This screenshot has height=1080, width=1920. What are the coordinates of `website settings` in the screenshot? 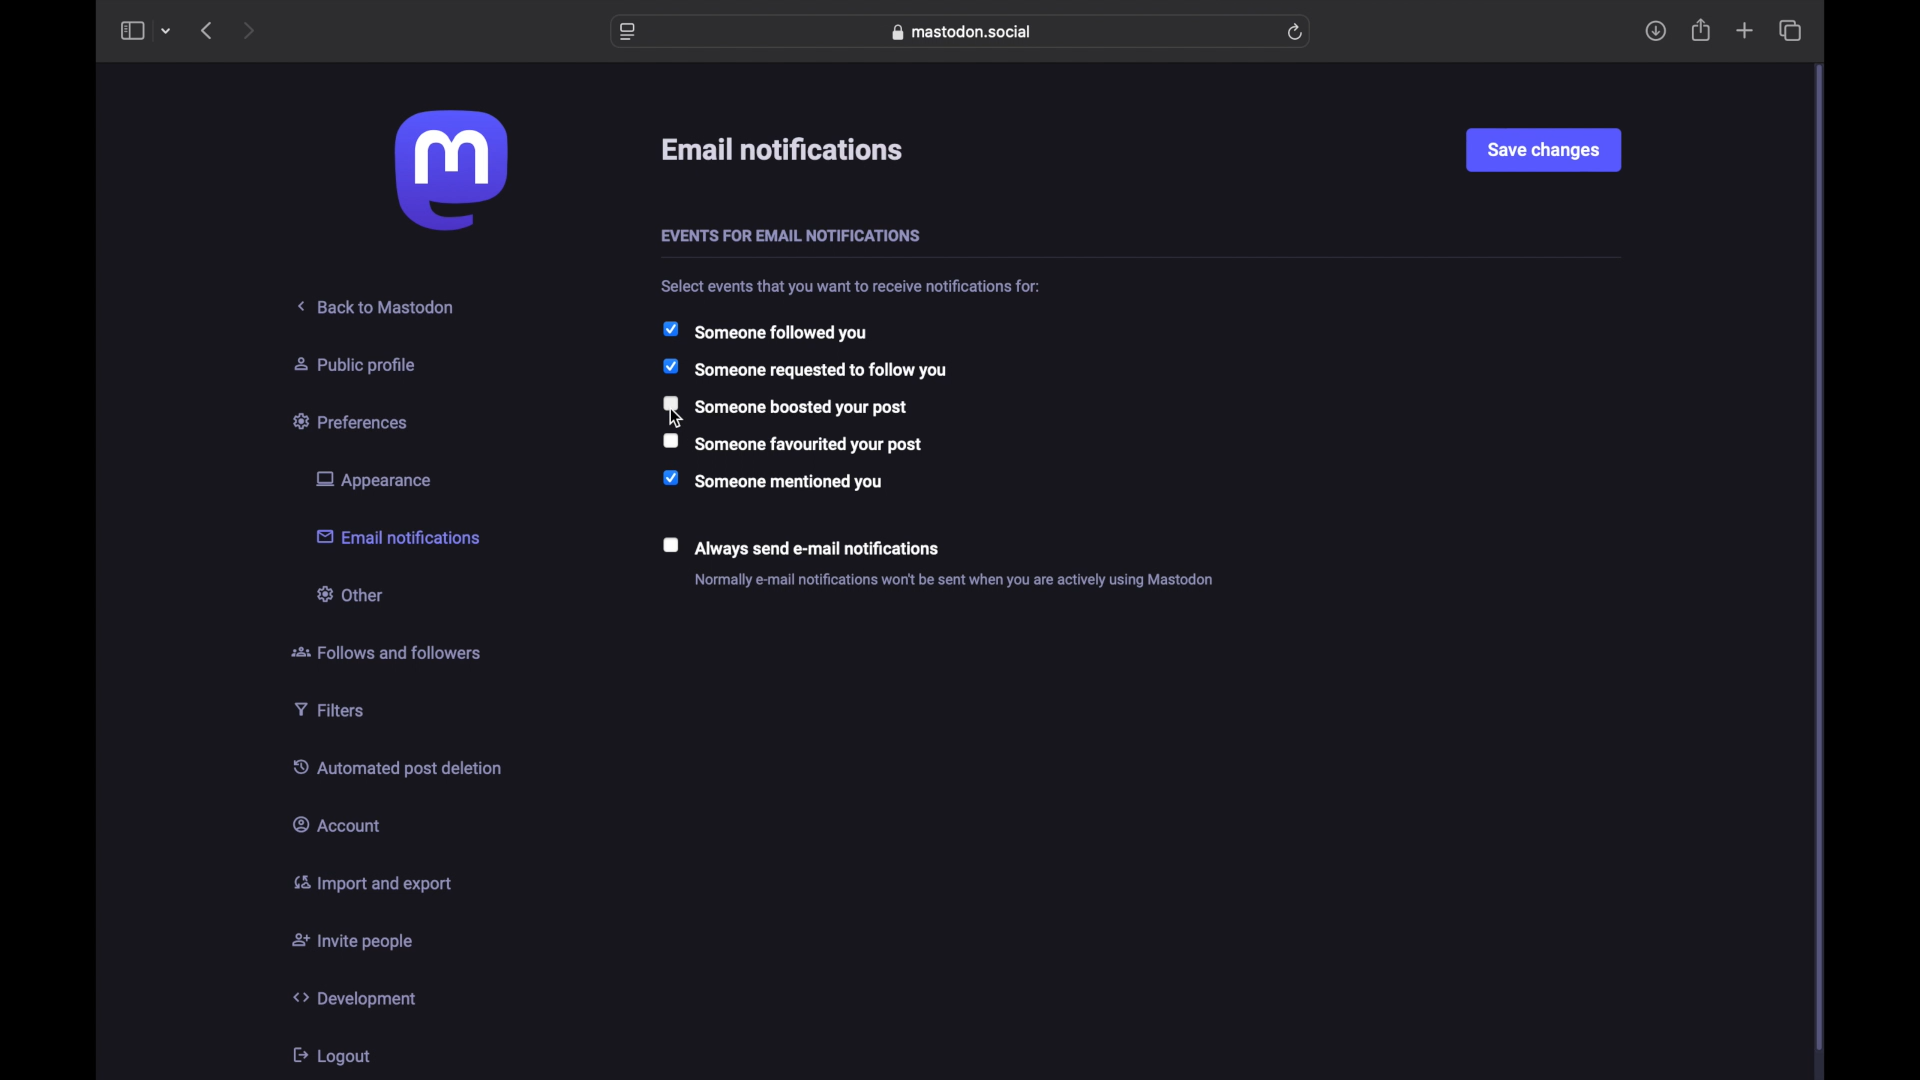 It's located at (628, 31).